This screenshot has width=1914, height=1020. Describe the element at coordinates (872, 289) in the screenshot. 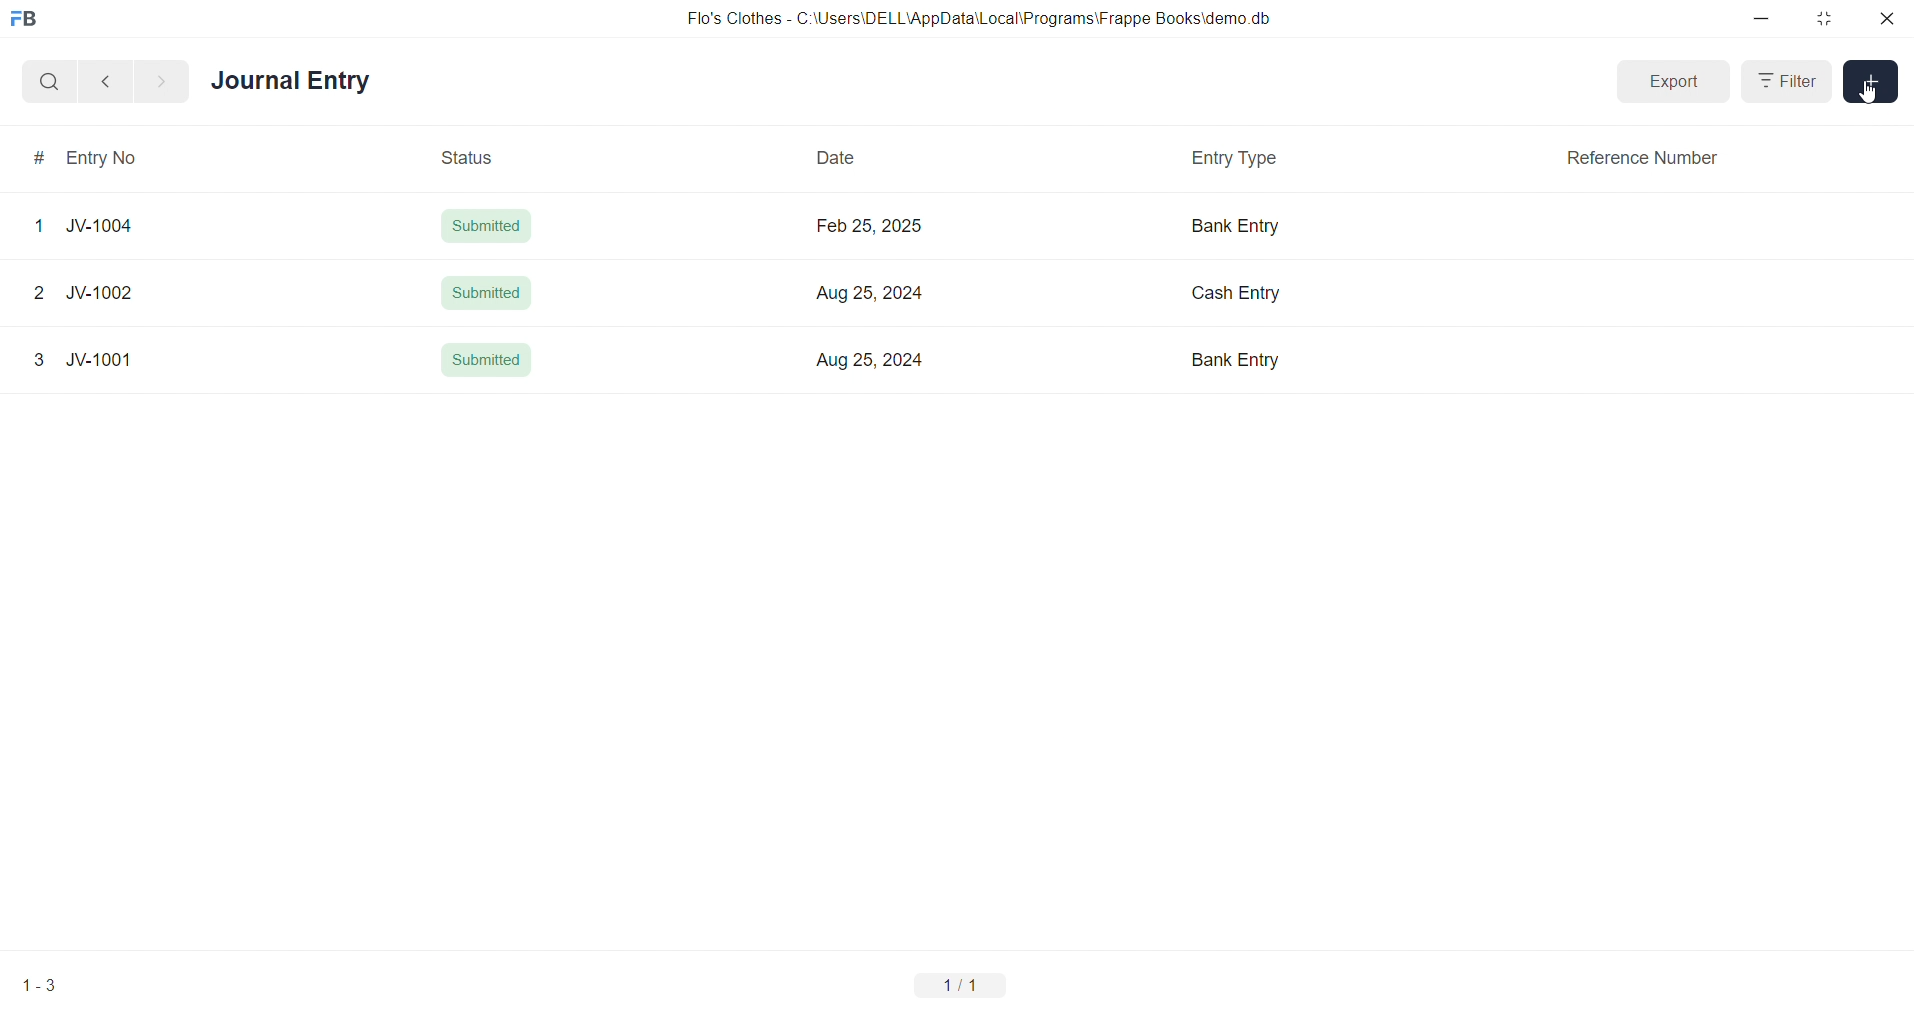

I see `Aug 25, 2024` at that location.